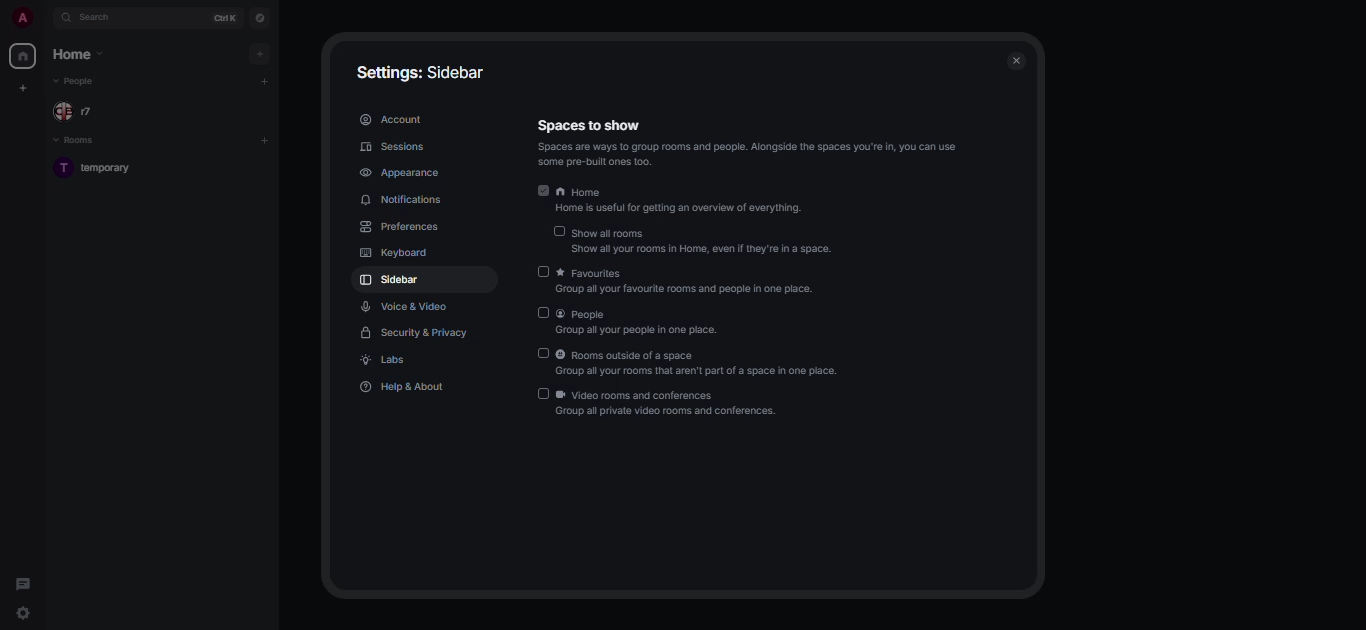 This screenshot has height=630, width=1366. What do you see at coordinates (672, 404) in the screenshot?
I see `video rooms and conferences` at bounding box center [672, 404].